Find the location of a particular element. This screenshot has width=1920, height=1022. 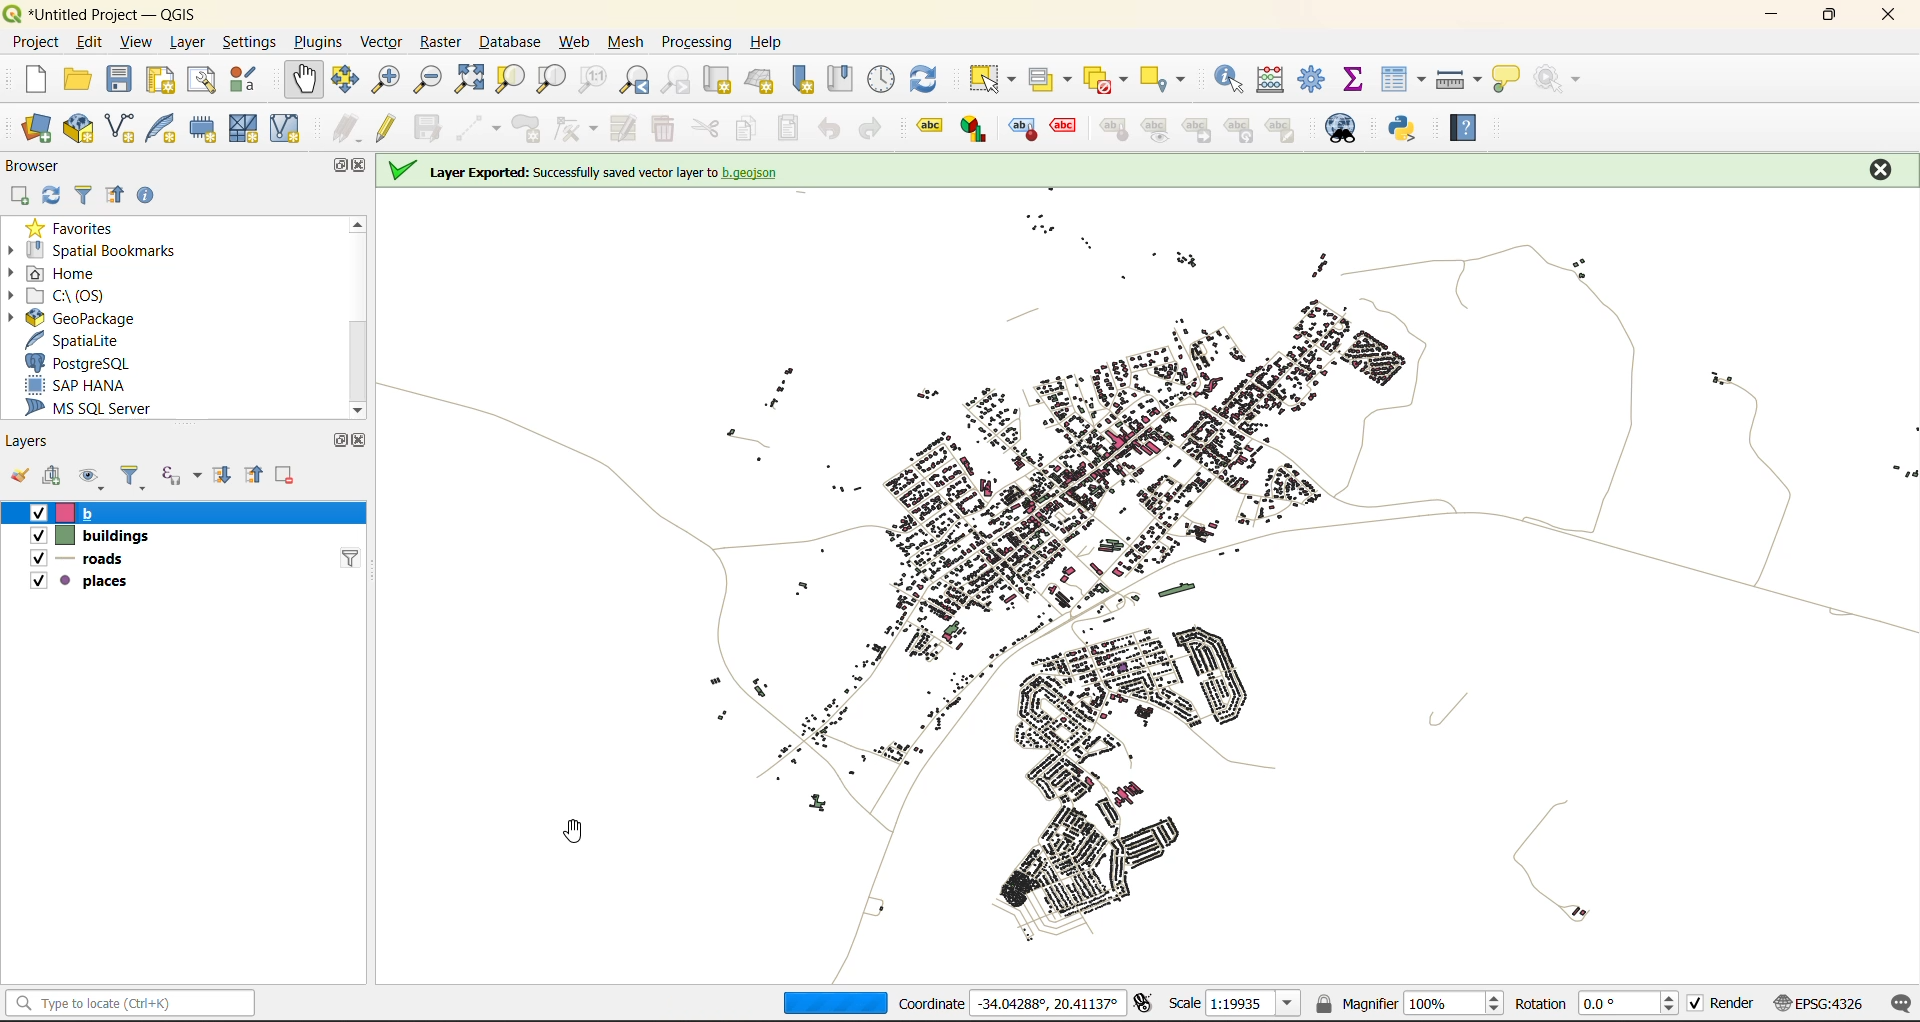

manage map is located at coordinates (88, 478).